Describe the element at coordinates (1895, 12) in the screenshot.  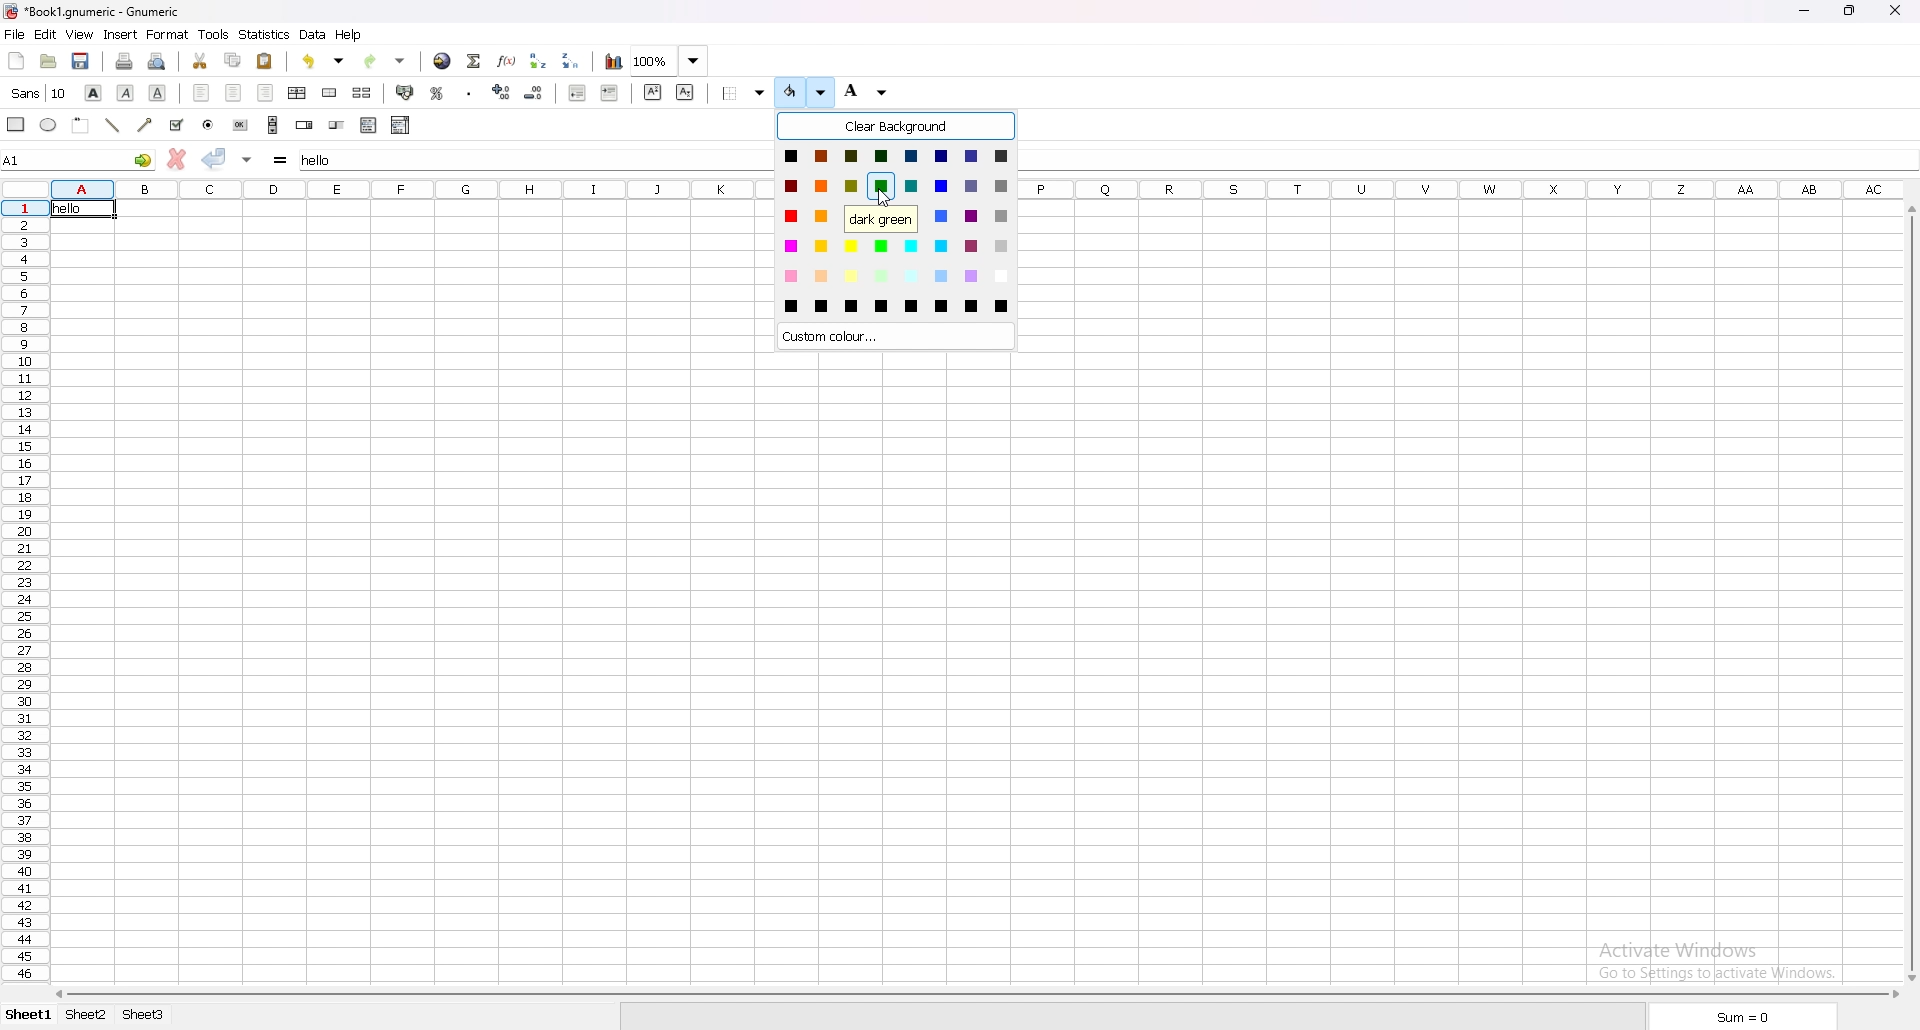
I see `close` at that location.